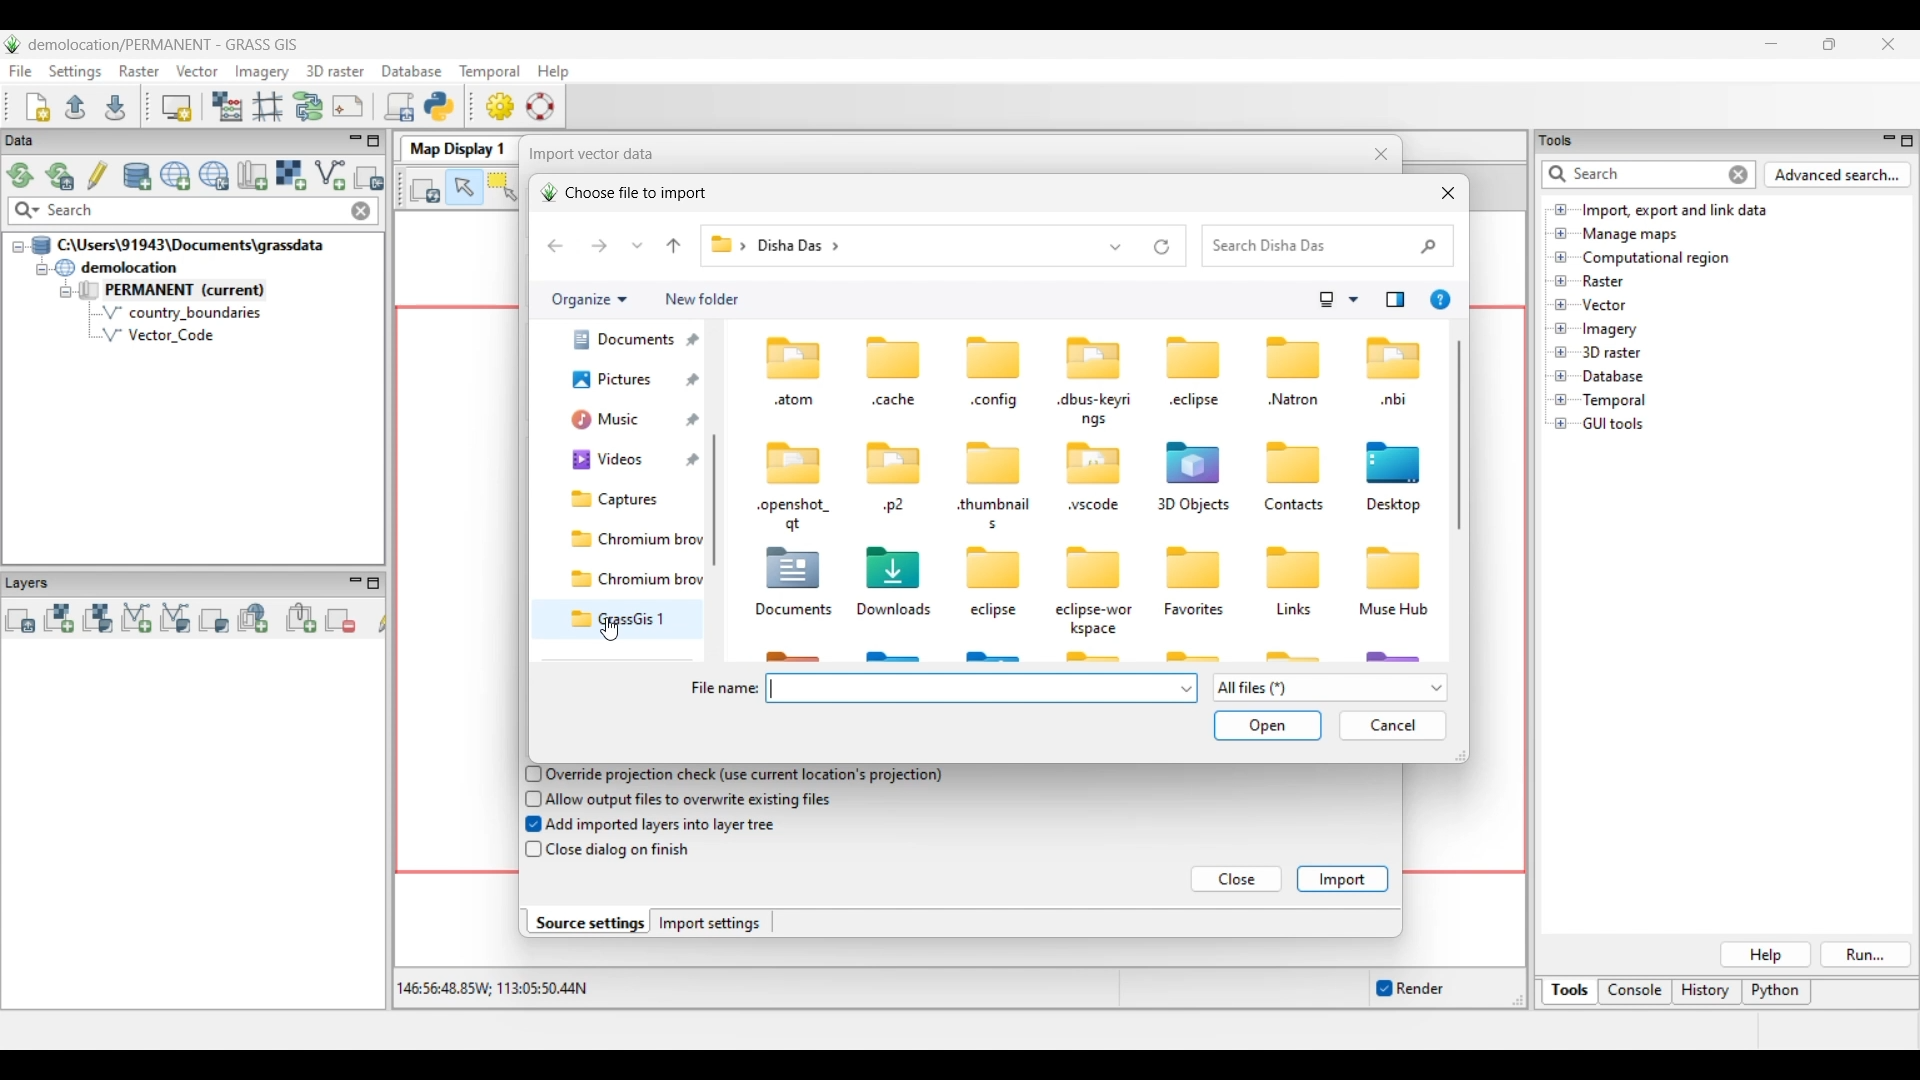 The height and width of the screenshot is (1080, 1920). What do you see at coordinates (501, 106) in the screenshot?
I see `GUI settings` at bounding box center [501, 106].